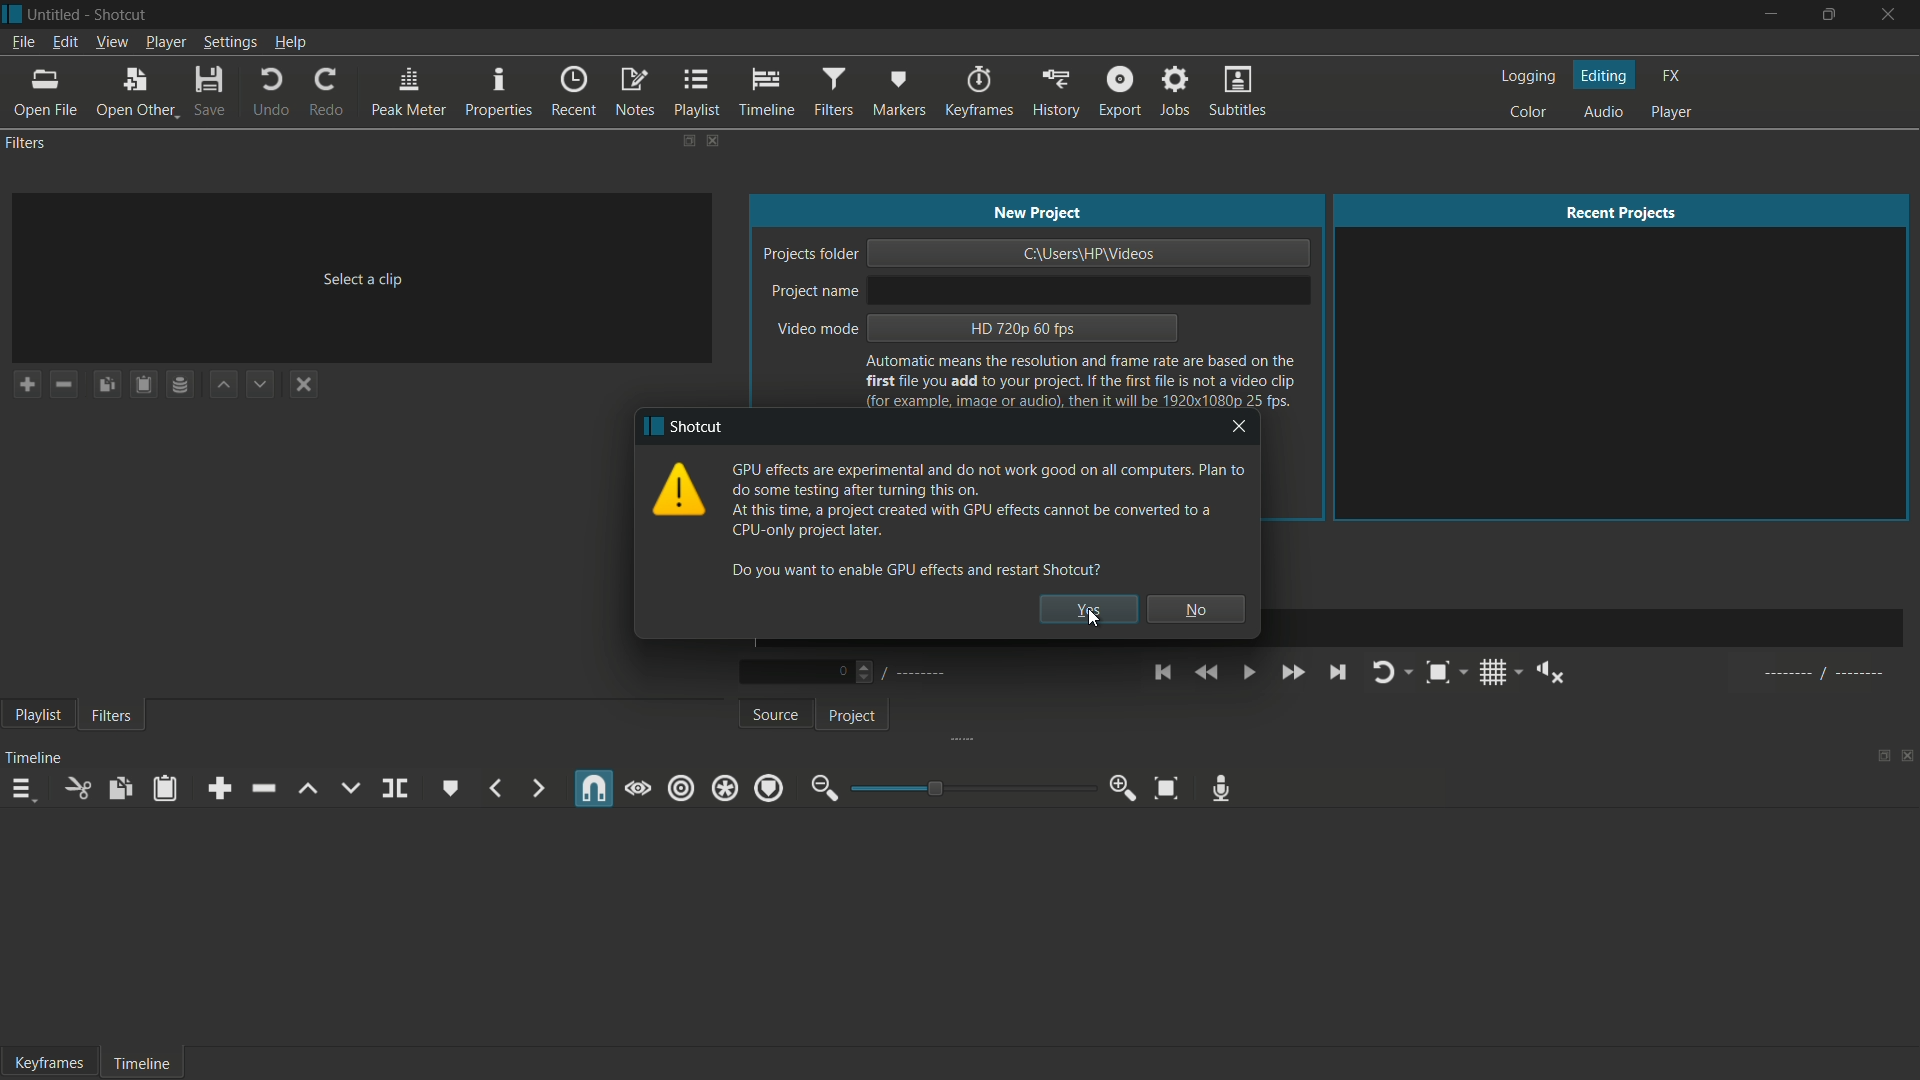 This screenshot has width=1920, height=1080. I want to click on add a filter, so click(27, 384).